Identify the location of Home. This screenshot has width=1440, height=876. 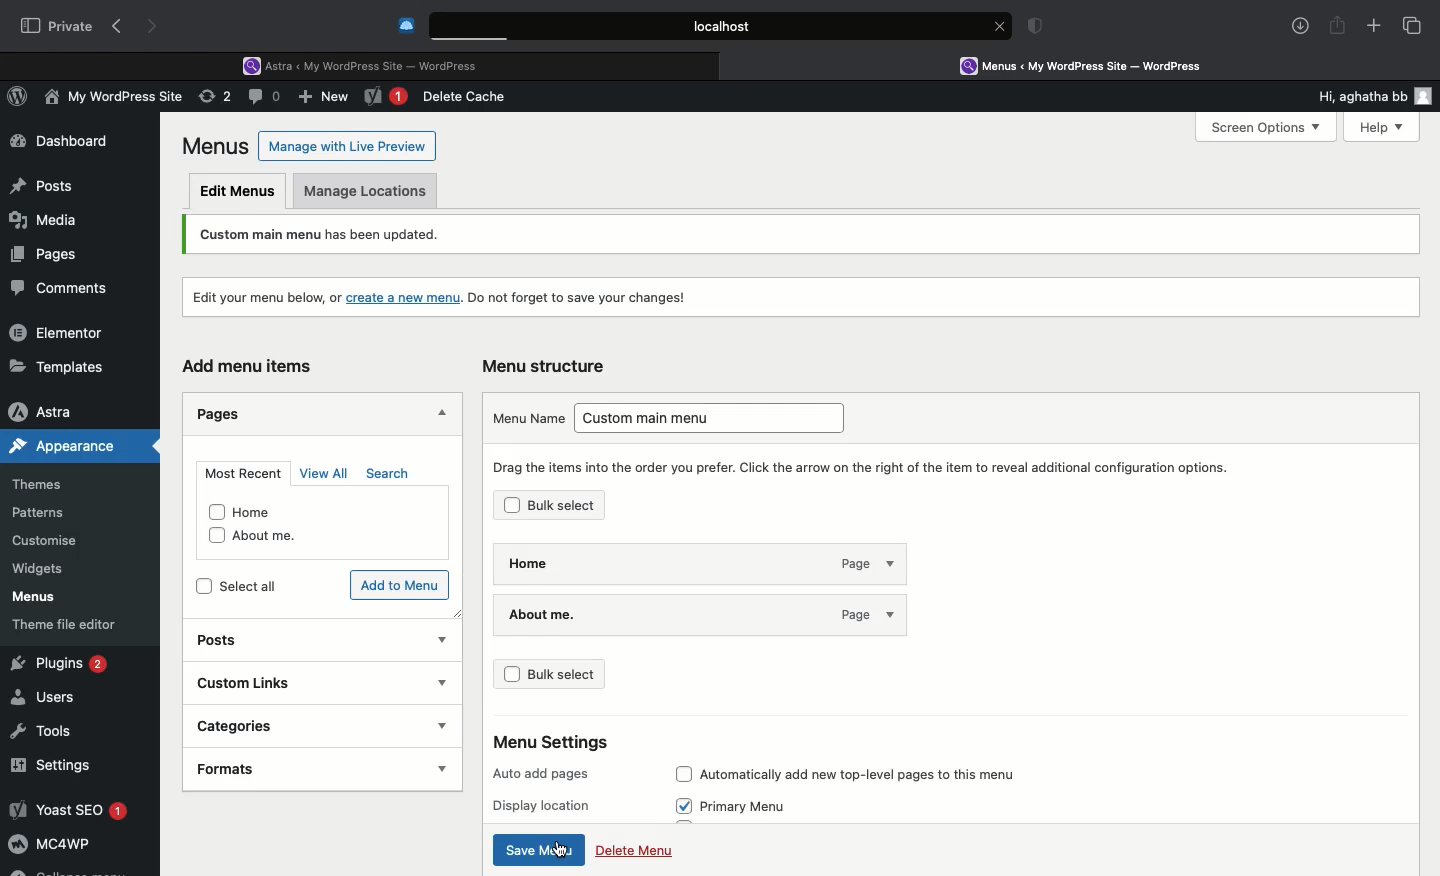
(266, 511).